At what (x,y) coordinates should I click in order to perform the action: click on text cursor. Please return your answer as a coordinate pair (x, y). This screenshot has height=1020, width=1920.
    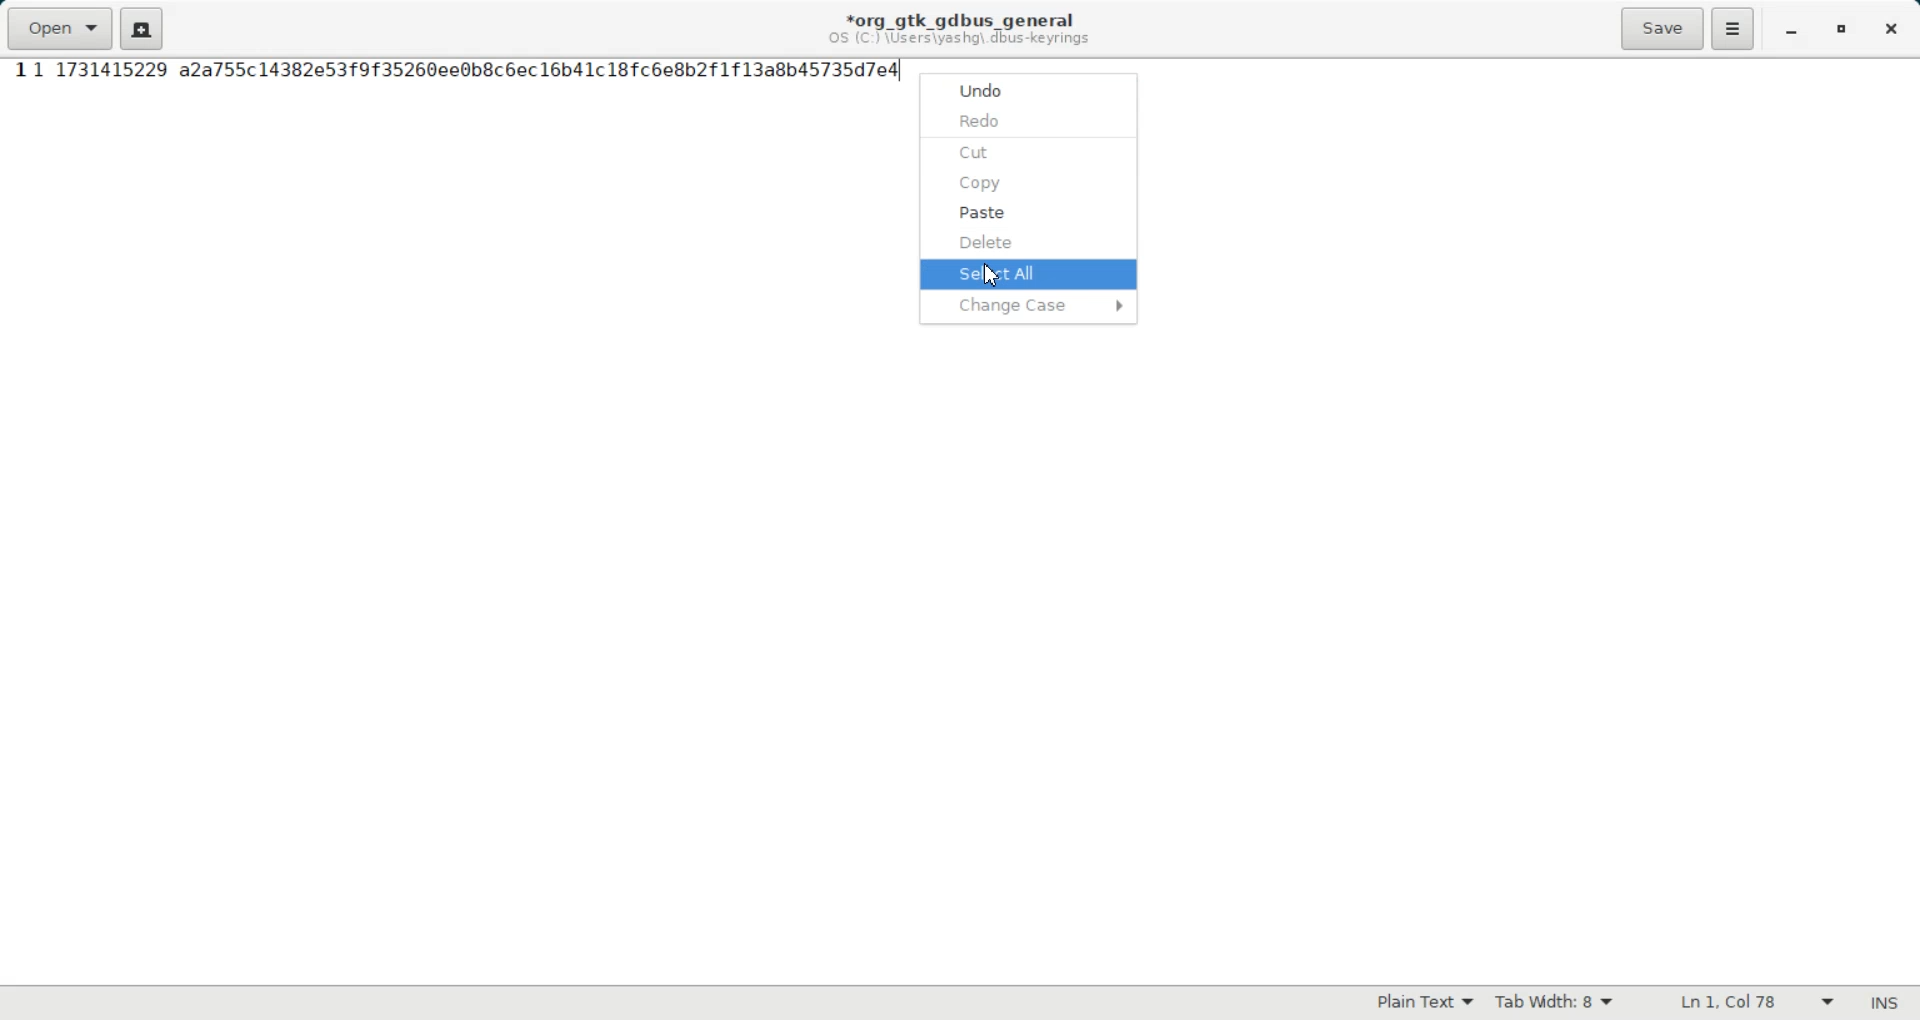
    Looking at the image, I should click on (902, 72).